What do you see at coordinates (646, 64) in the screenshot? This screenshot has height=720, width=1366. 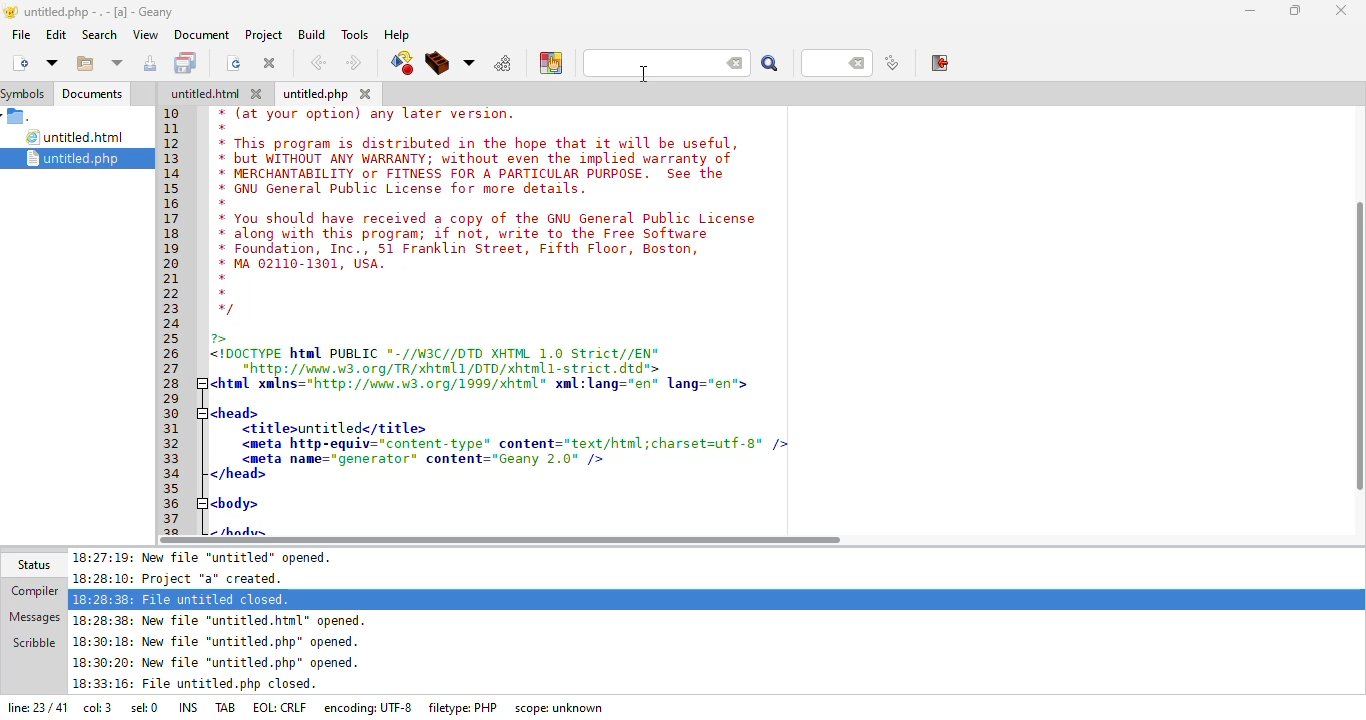 I see `search for text in file` at bounding box center [646, 64].